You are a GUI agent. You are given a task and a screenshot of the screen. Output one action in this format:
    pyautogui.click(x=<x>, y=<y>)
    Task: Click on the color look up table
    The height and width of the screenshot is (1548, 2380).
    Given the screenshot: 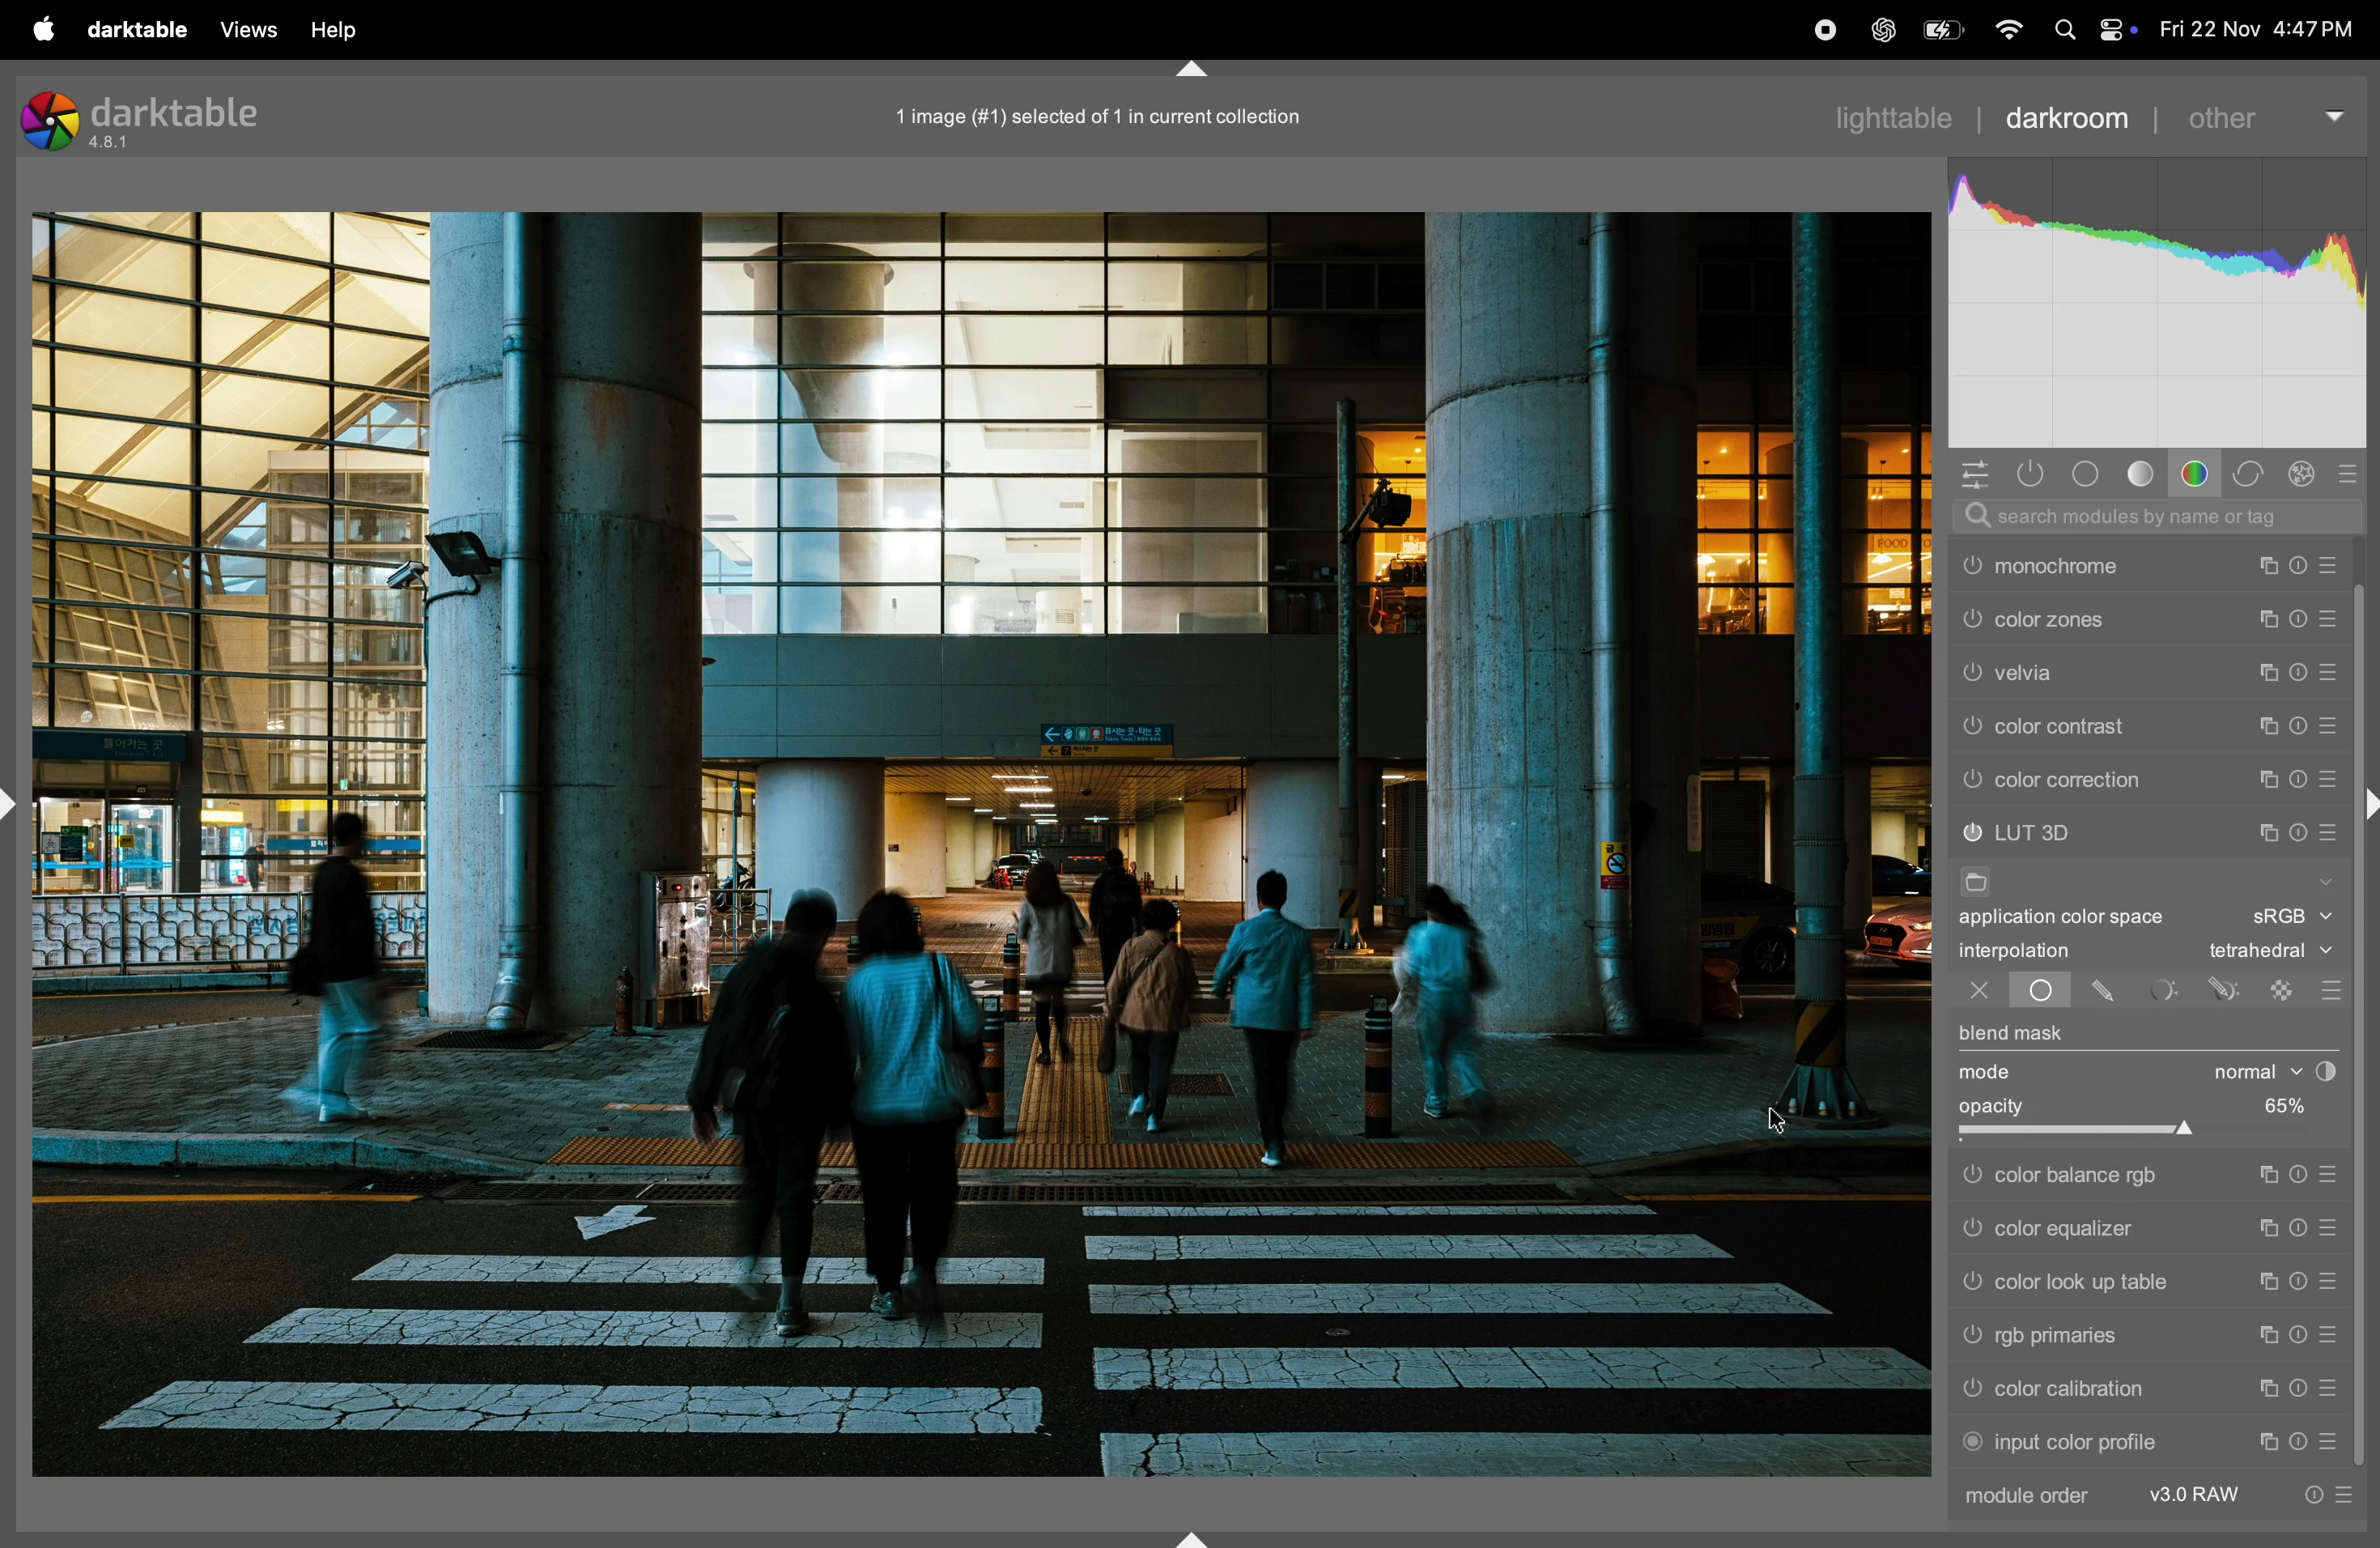 What is the action you would take?
    pyautogui.click(x=2095, y=1282)
    